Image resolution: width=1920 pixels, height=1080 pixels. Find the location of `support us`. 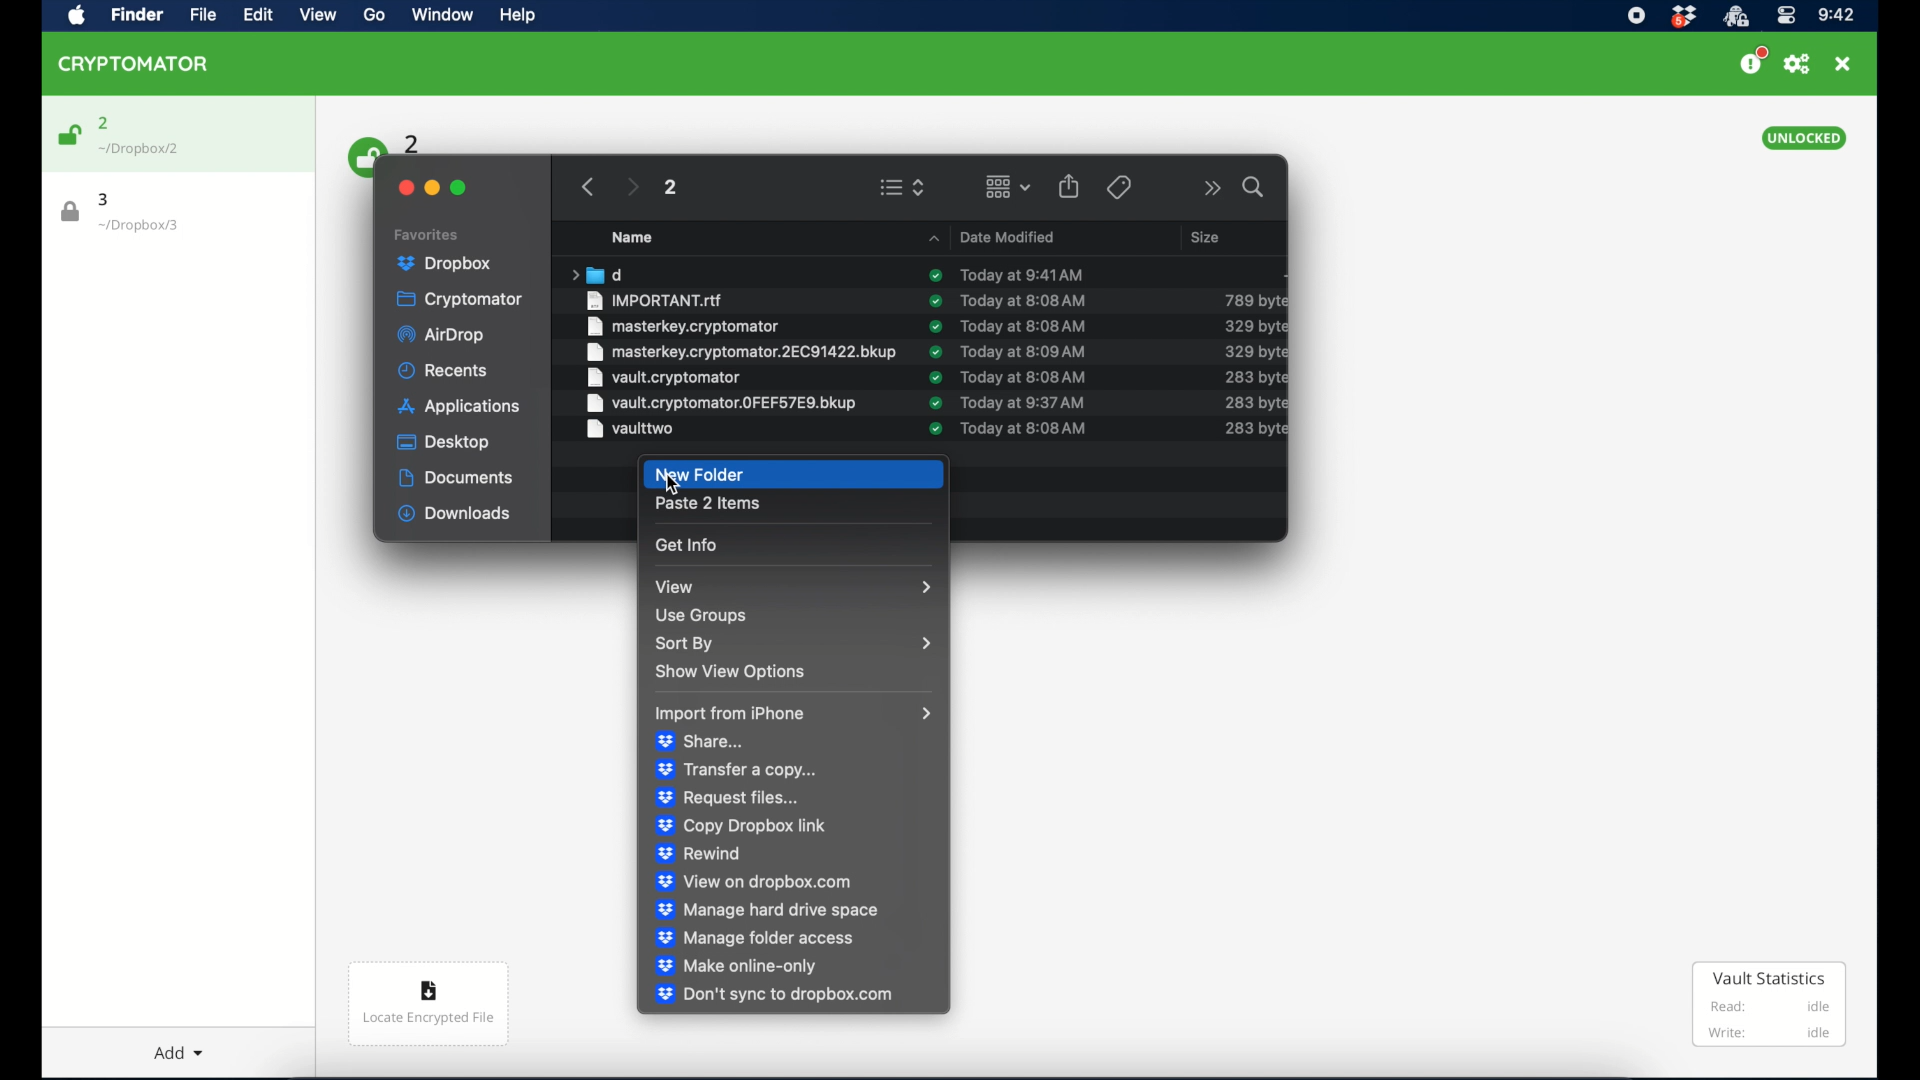

support us is located at coordinates (1752, 61).